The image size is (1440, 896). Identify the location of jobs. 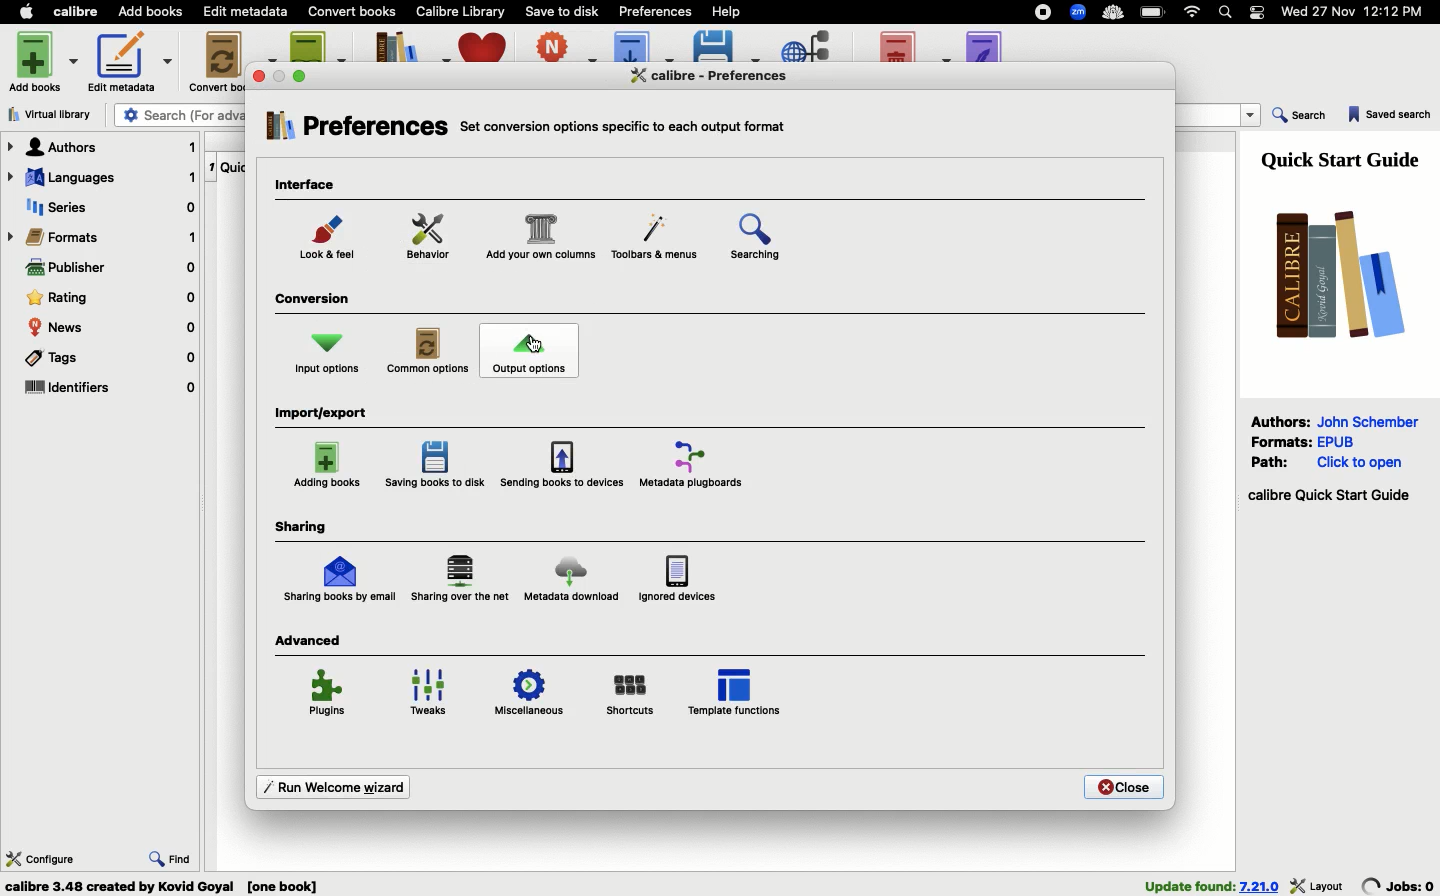
(1399, 885).